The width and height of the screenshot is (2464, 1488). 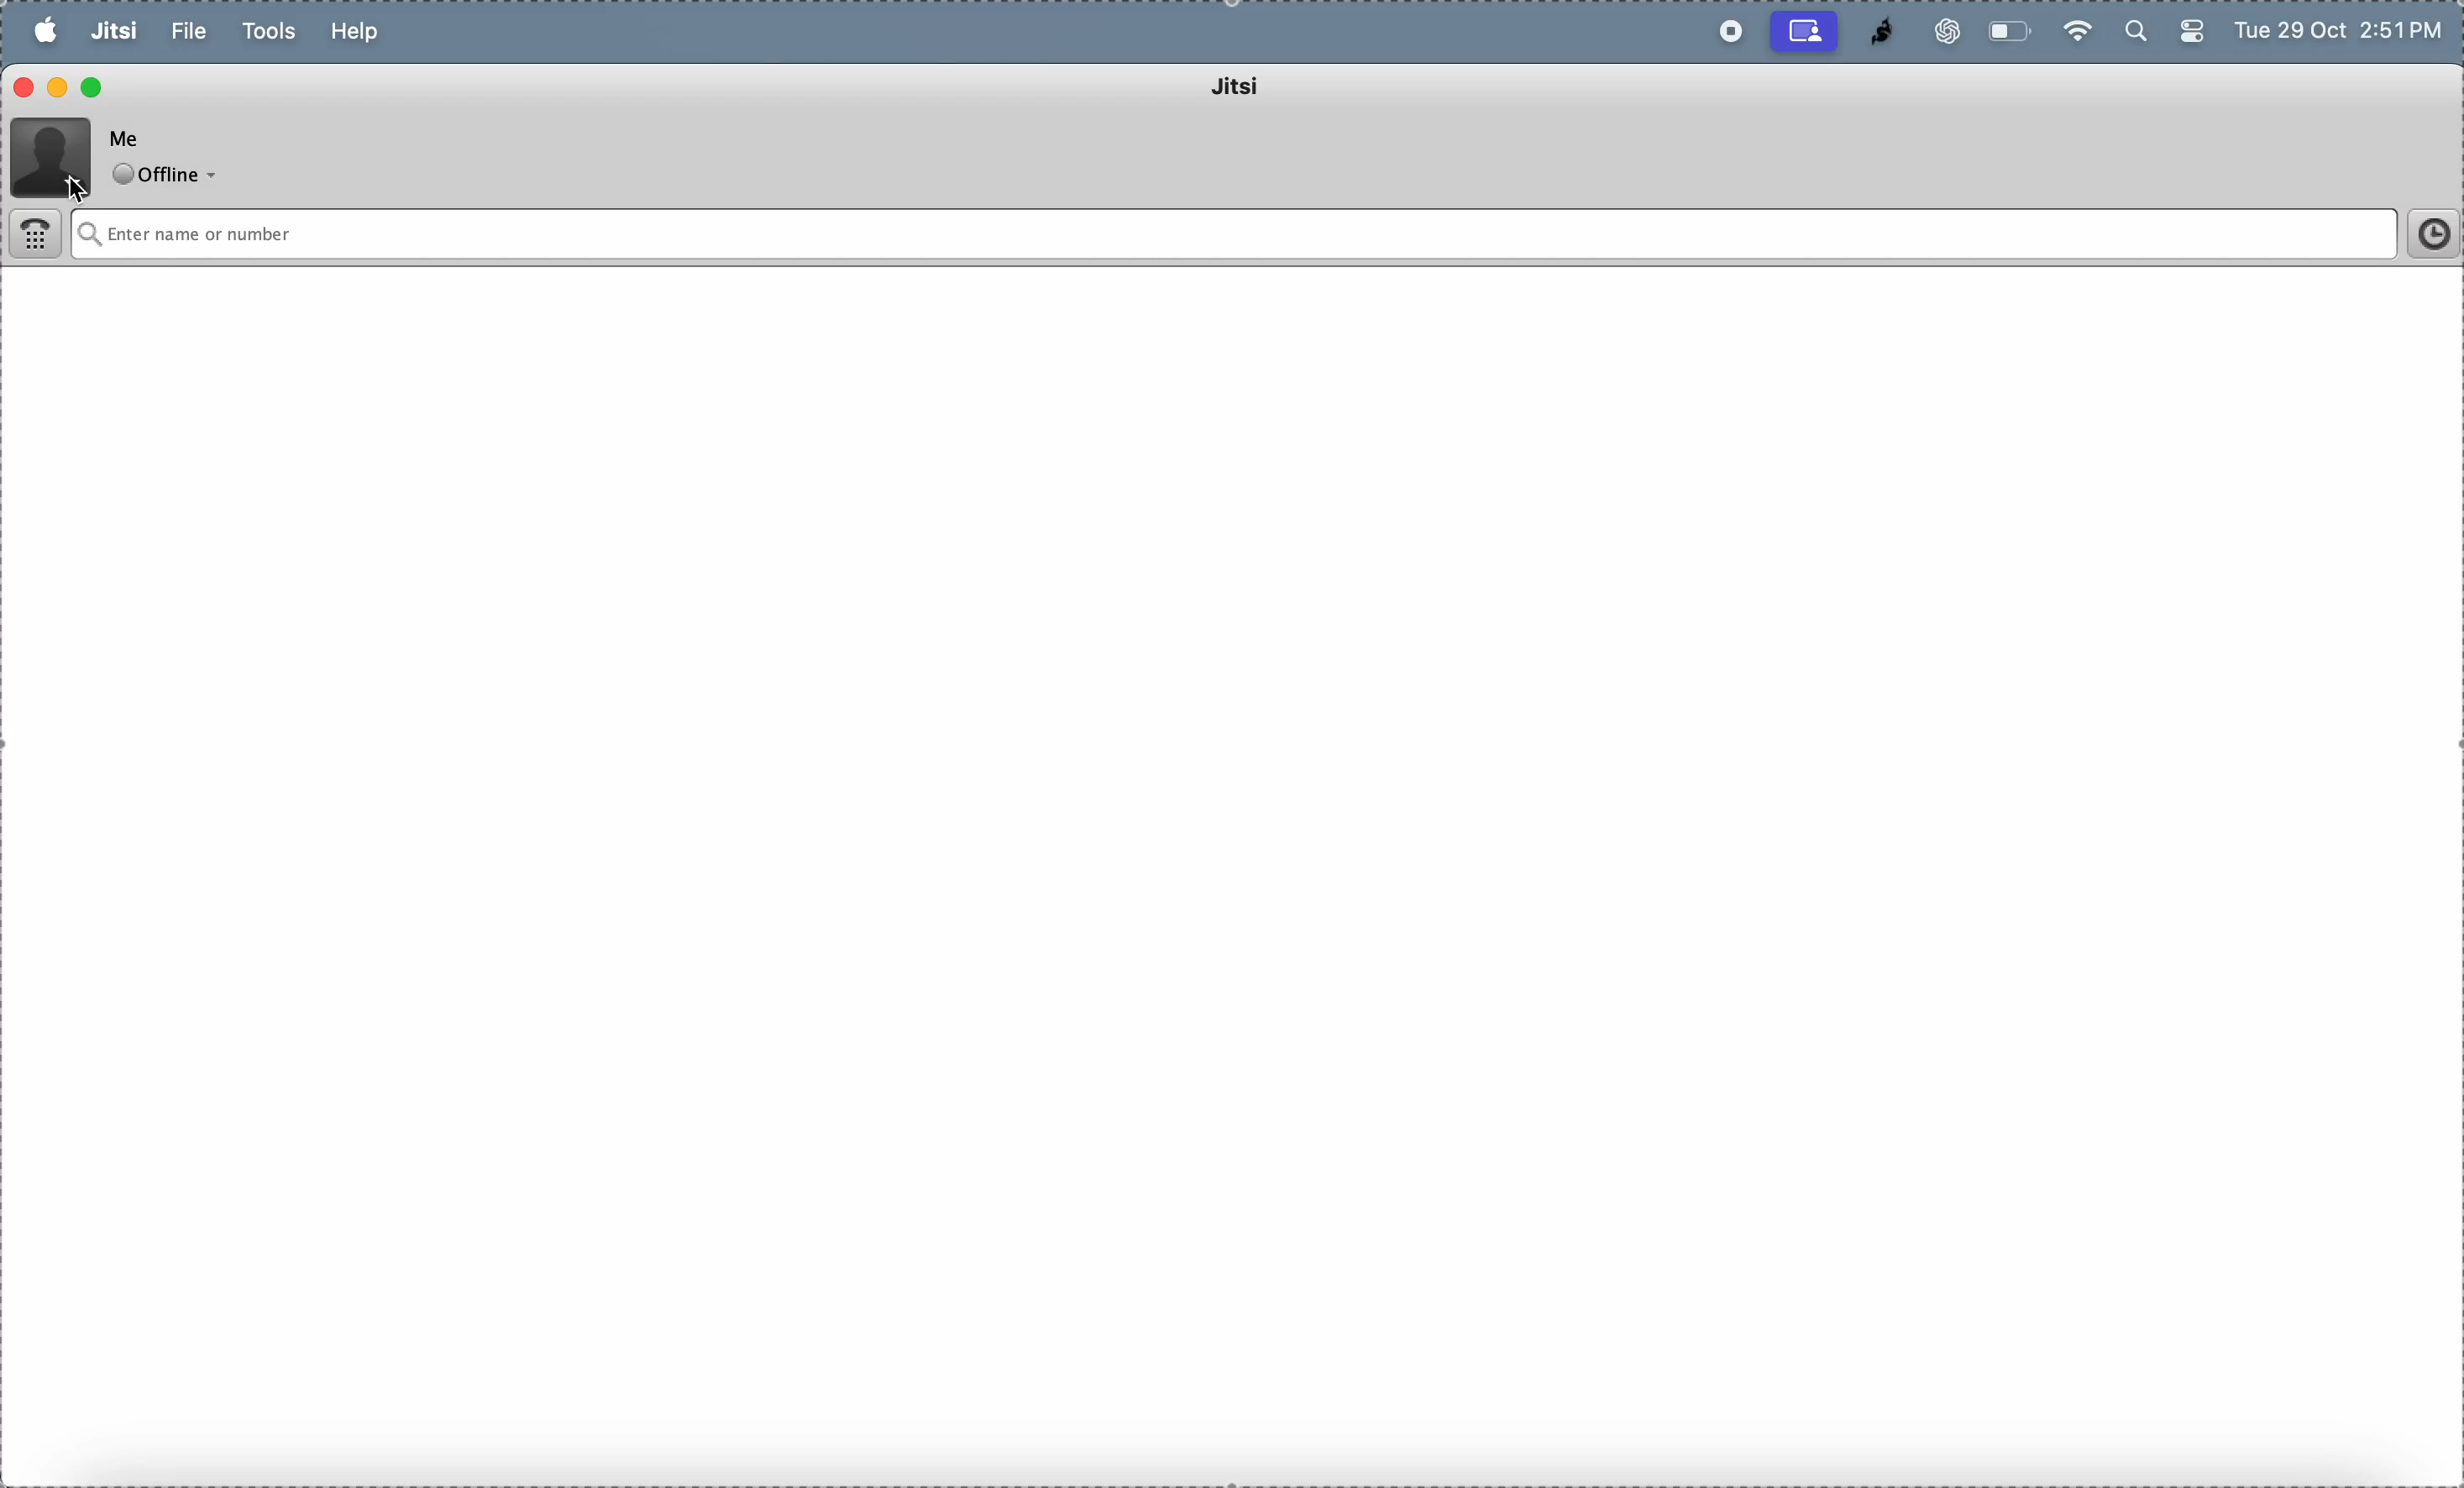 I want to click on Me, so click(x=130, y=136).